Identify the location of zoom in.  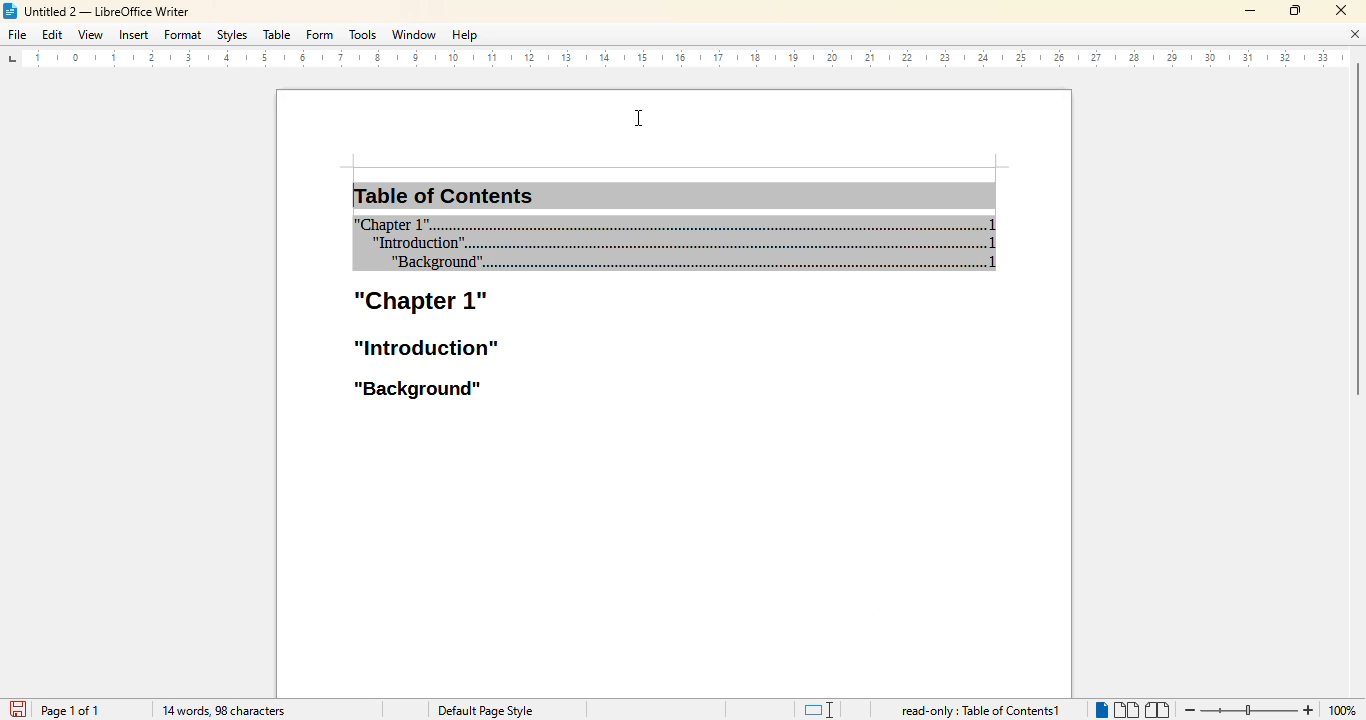
(1309, 710).